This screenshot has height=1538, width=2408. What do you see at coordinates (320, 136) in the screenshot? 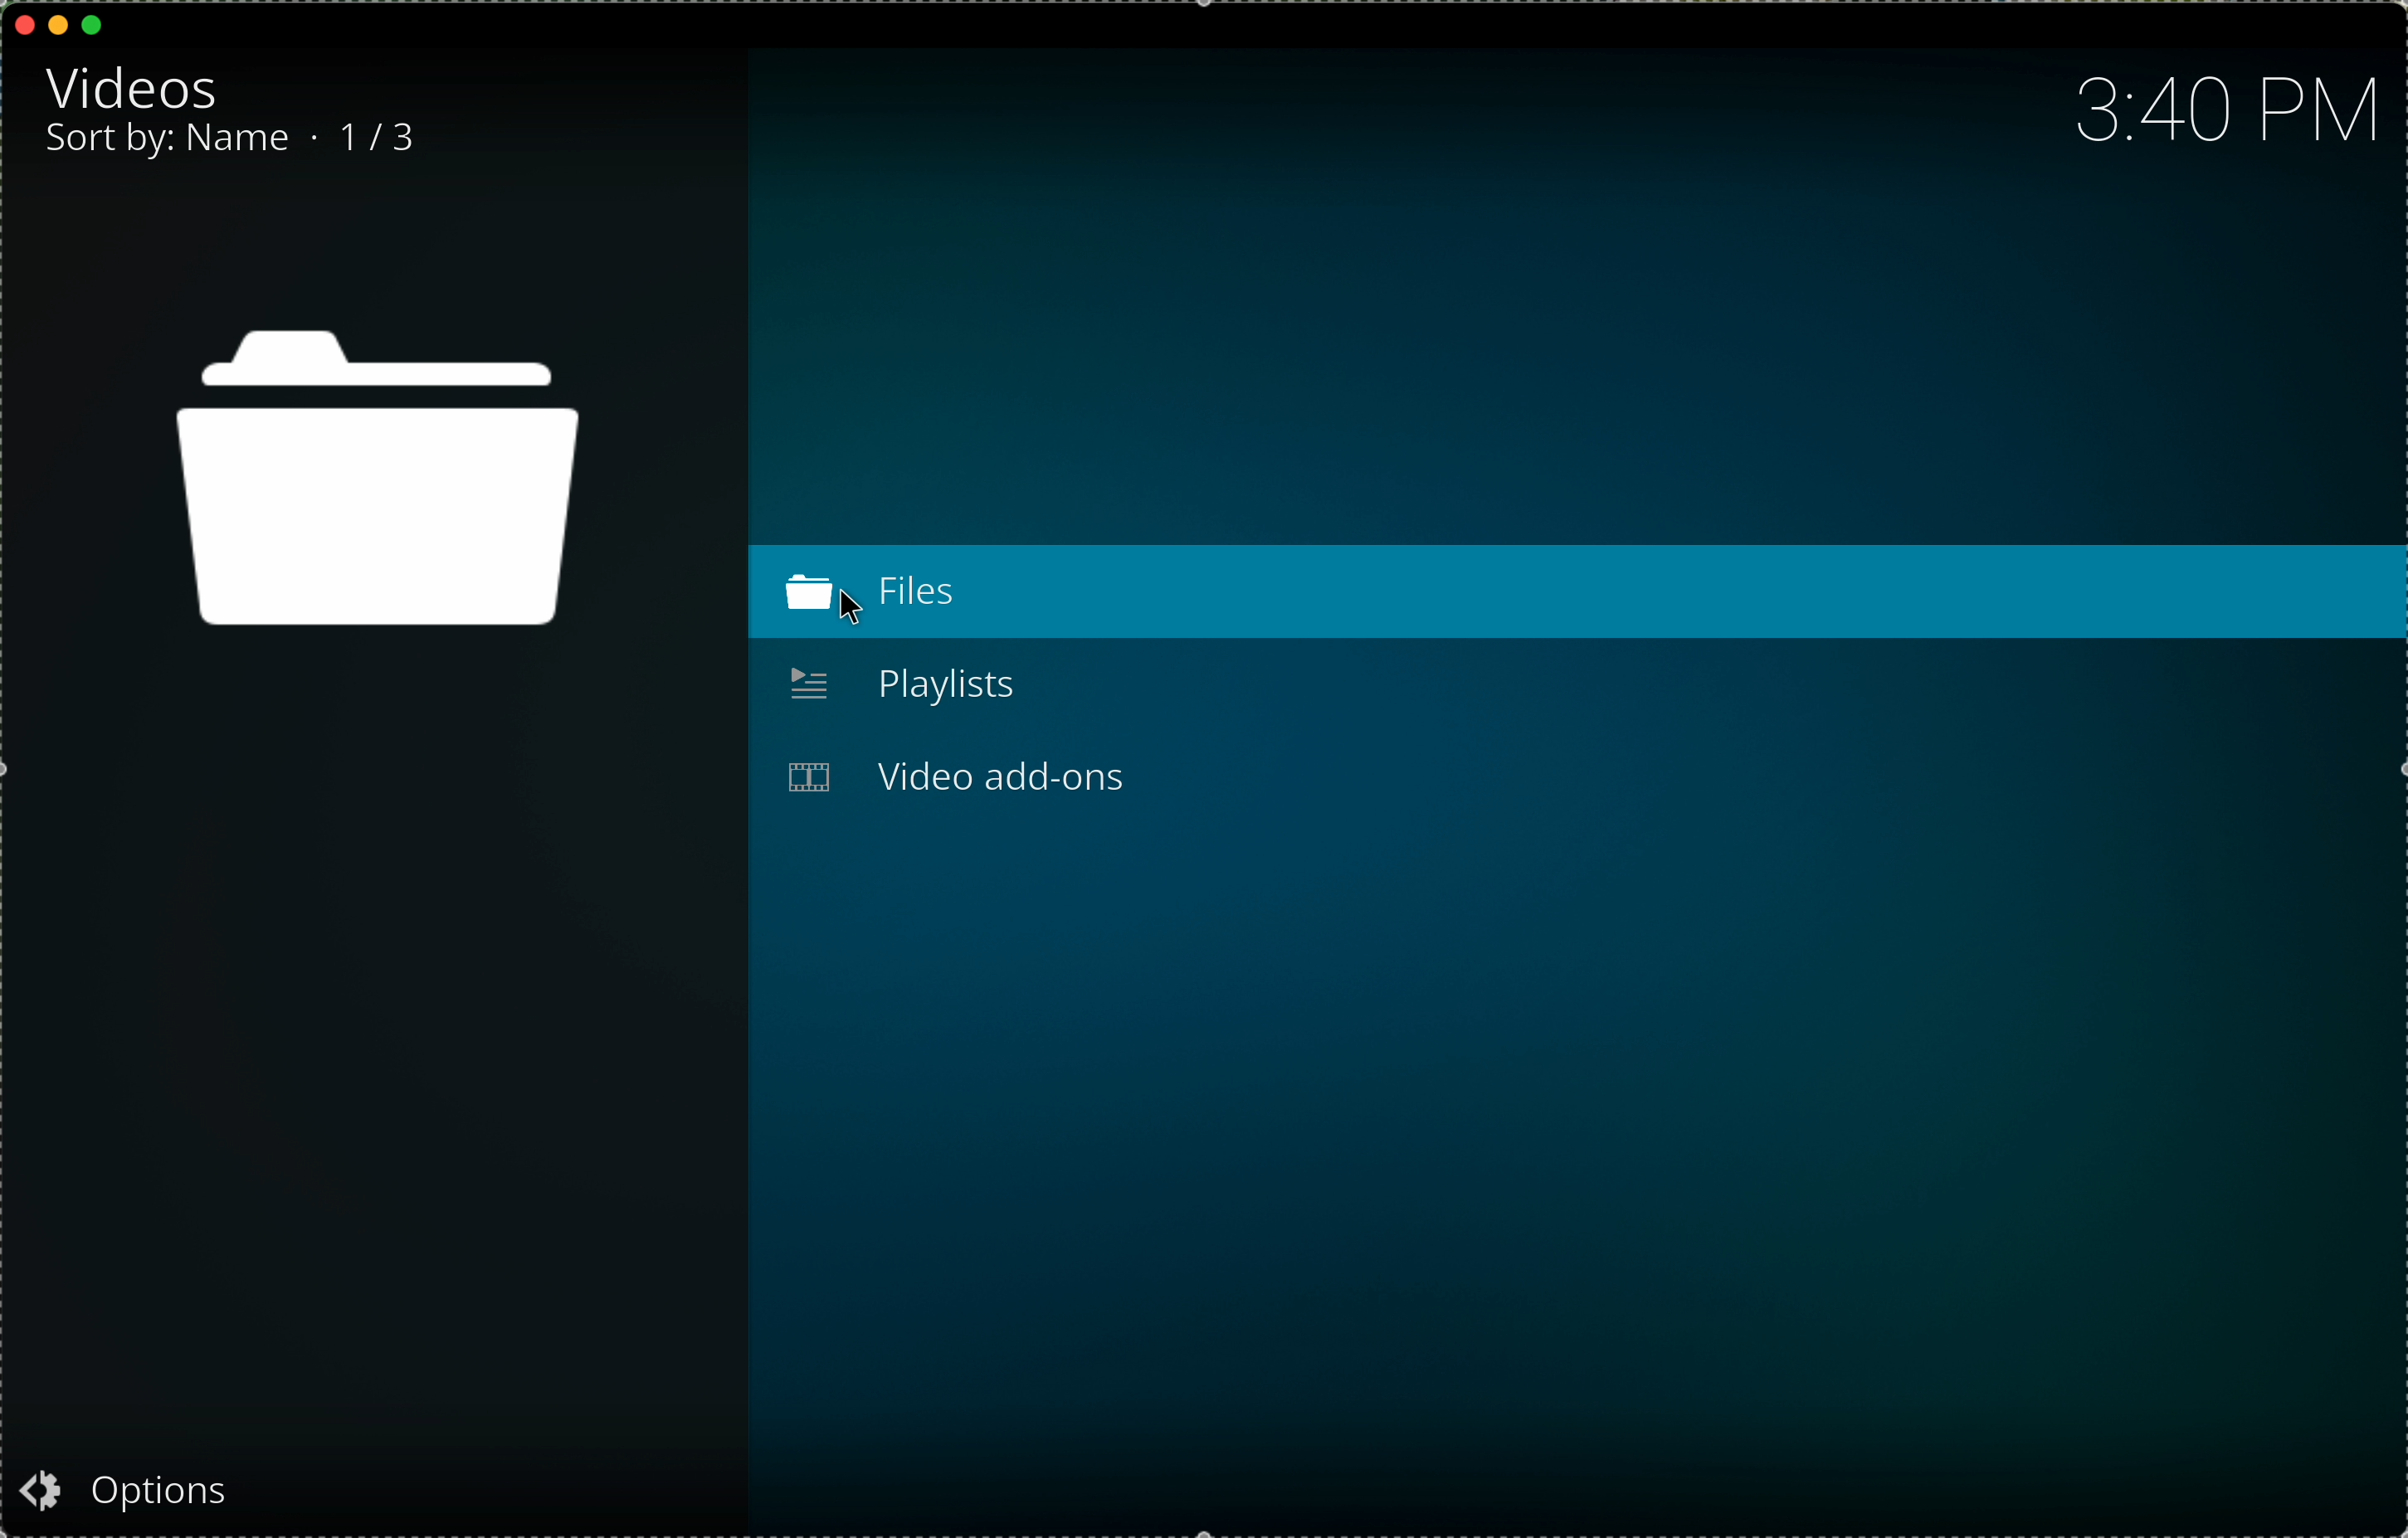
I see `.` at bounding box center [320, 136].